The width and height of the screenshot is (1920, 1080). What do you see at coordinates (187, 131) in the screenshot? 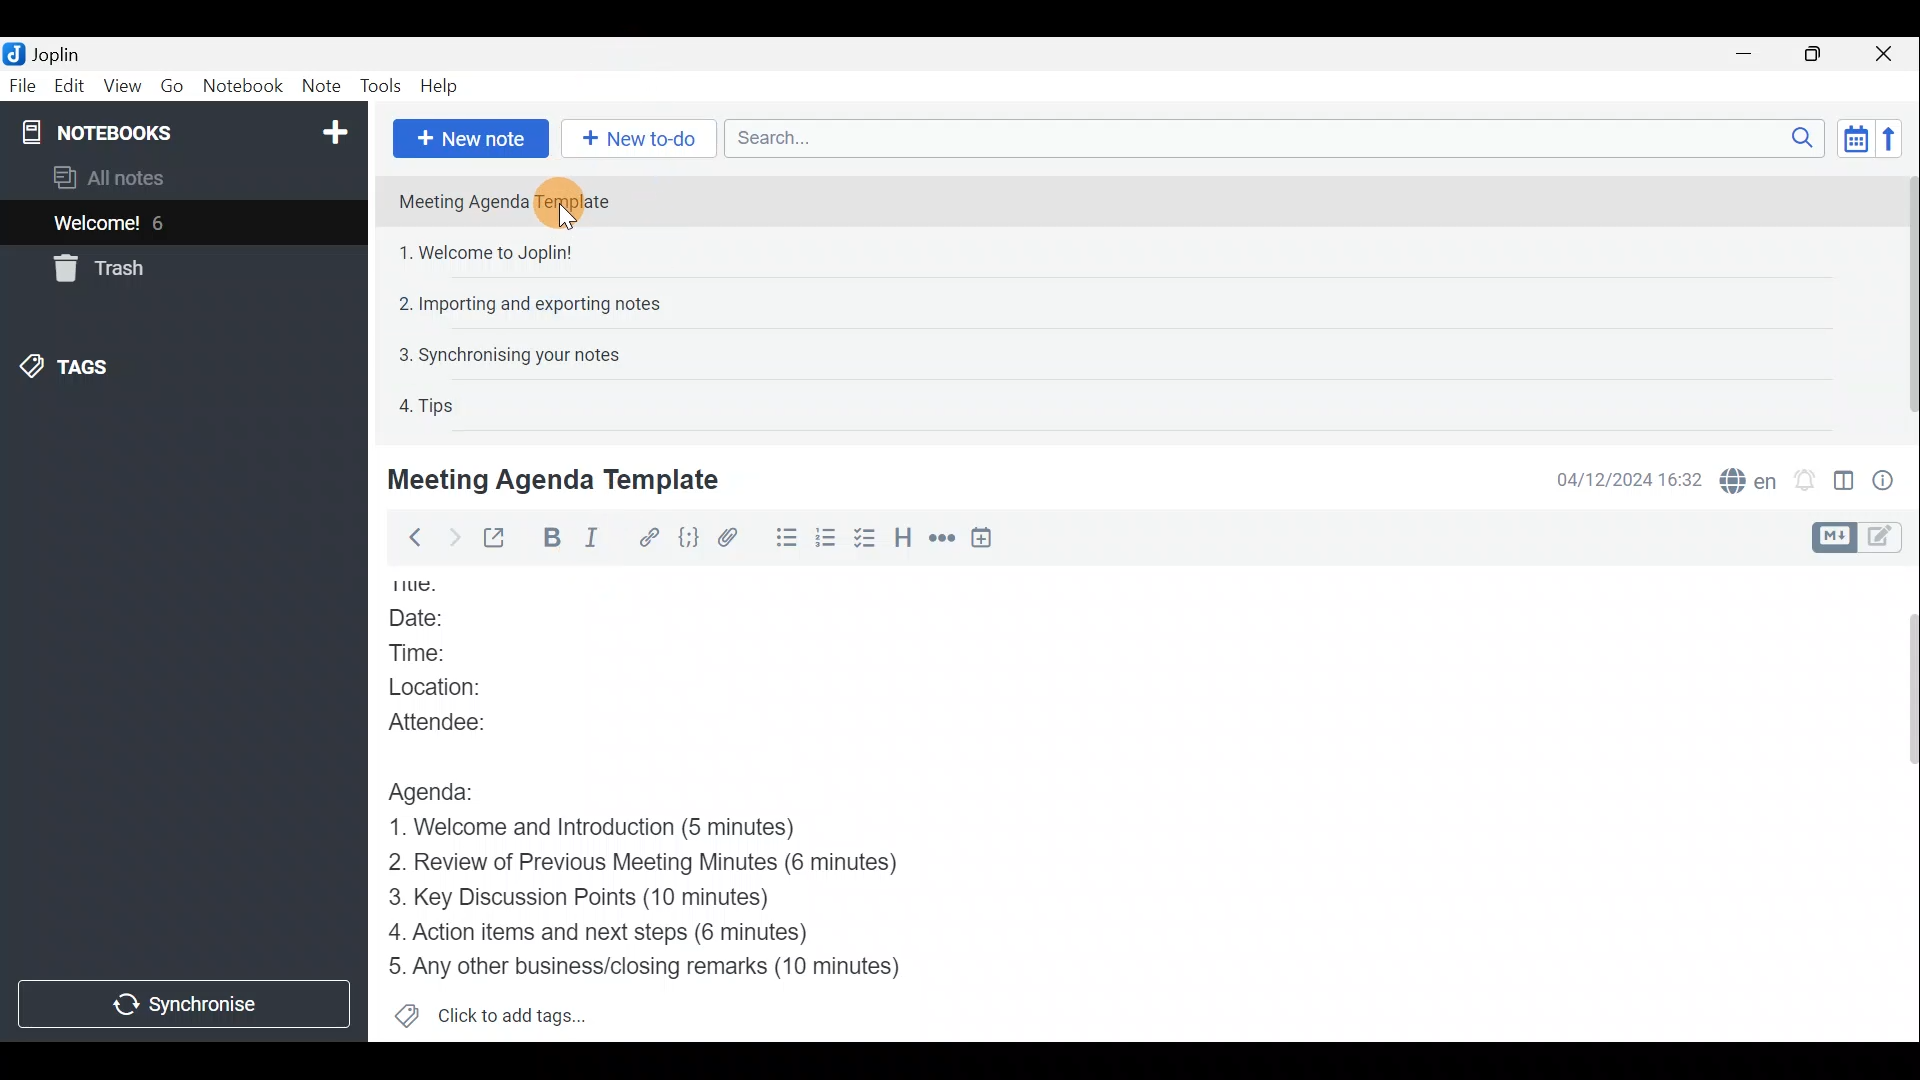
I see `Notebooks` at bounding box center [187, 131].